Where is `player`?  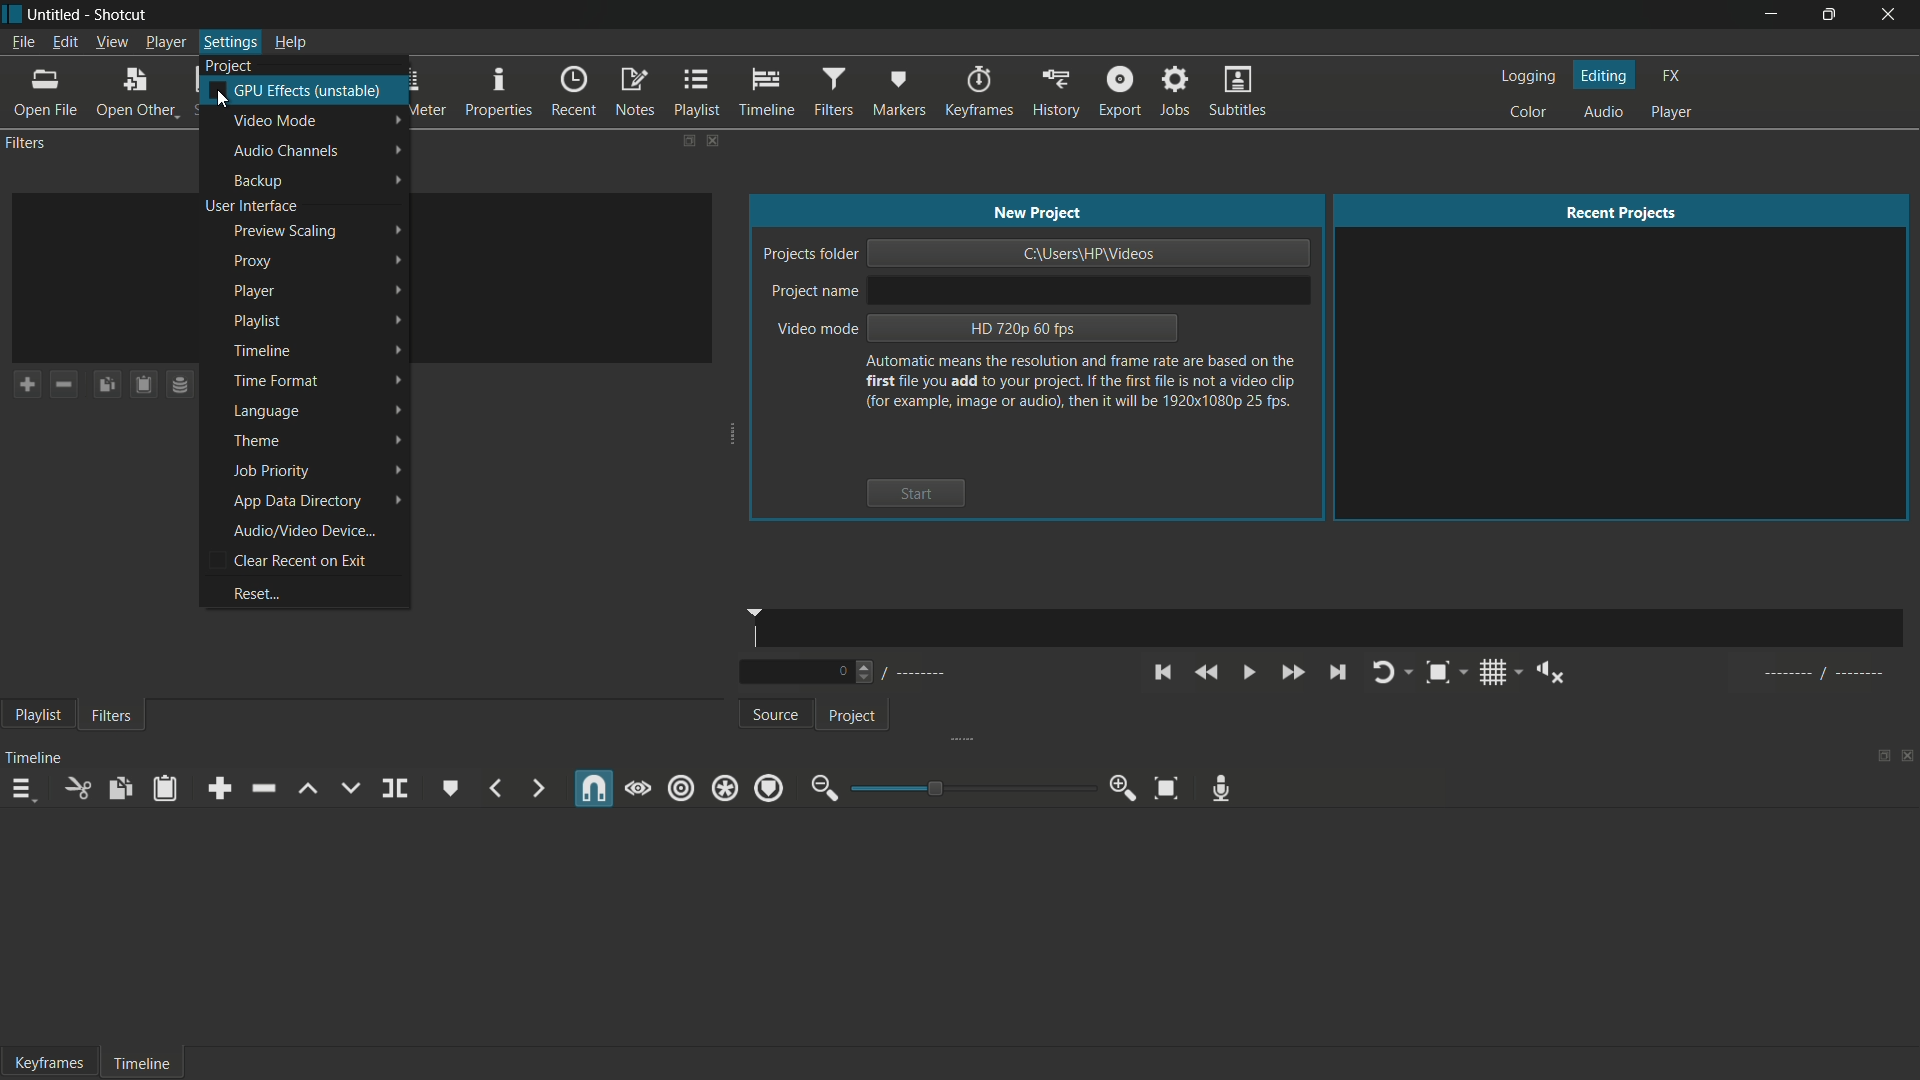
player is located at coordinates (253, 292).